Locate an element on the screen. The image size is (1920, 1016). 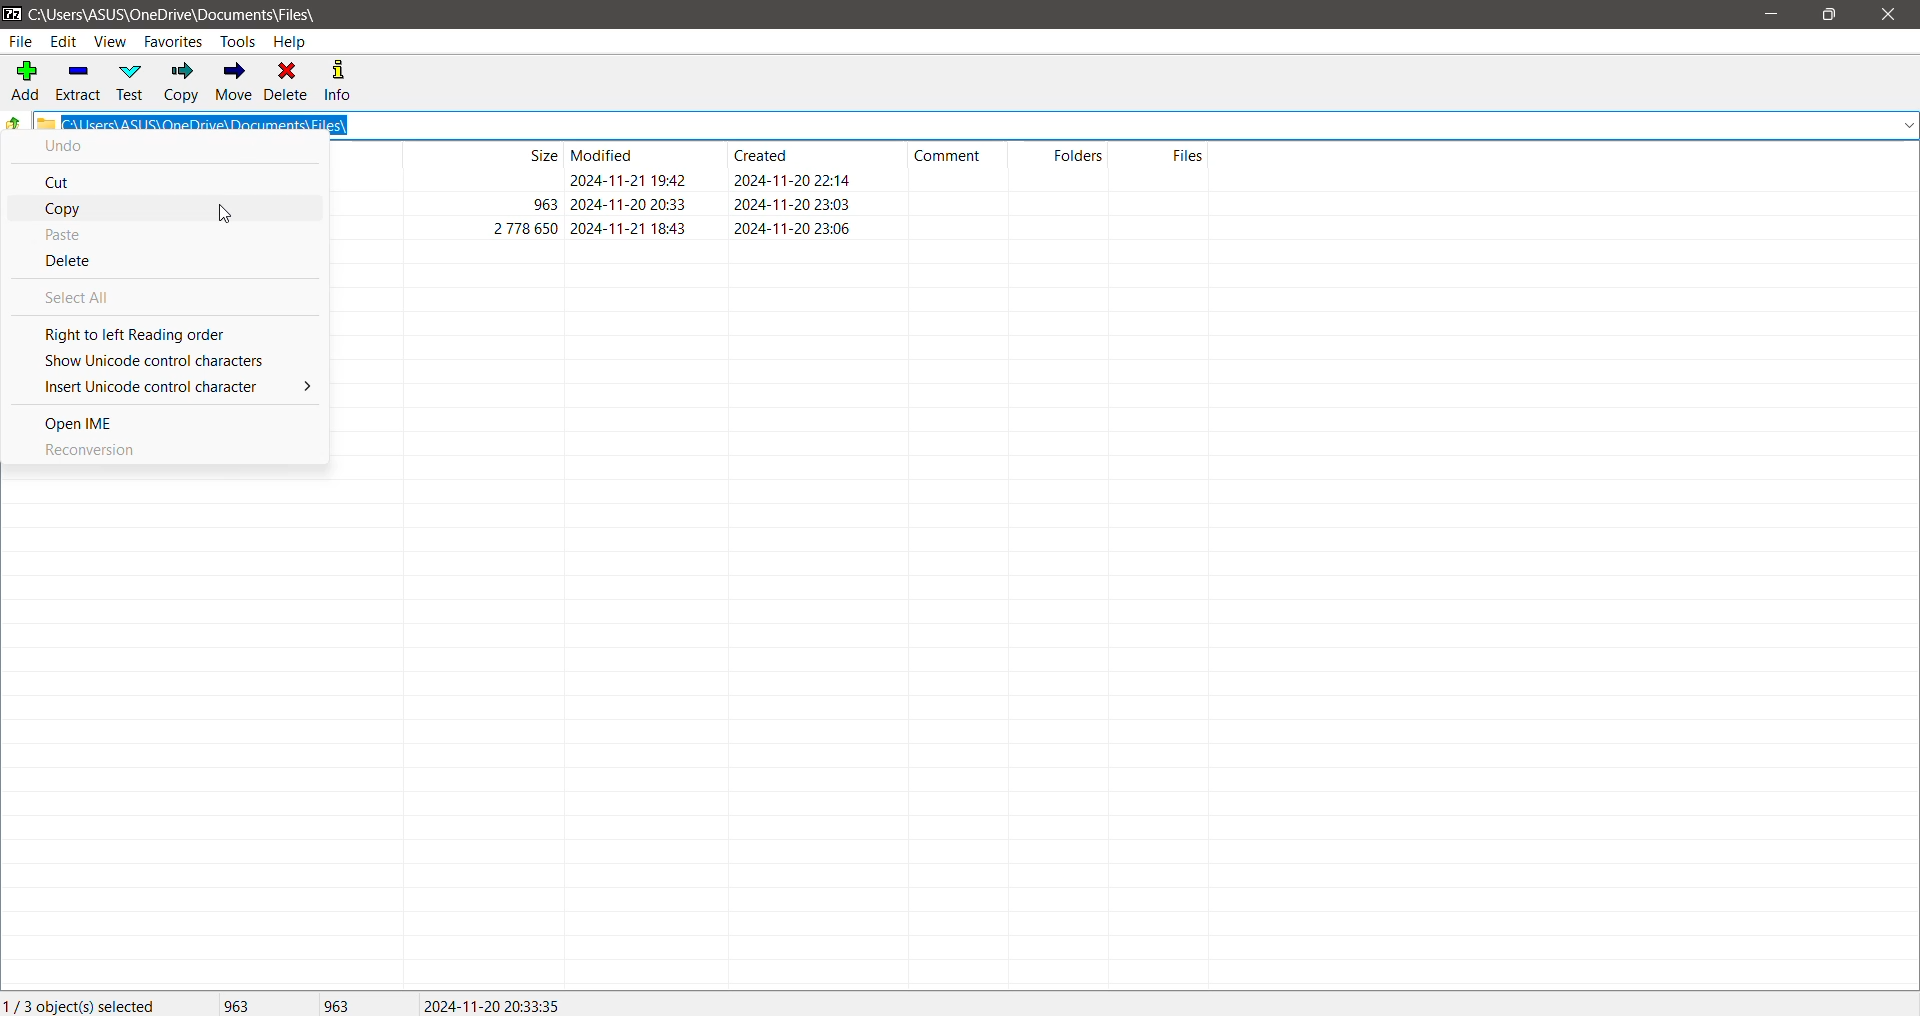
Info is located at coordinates (346, 81).